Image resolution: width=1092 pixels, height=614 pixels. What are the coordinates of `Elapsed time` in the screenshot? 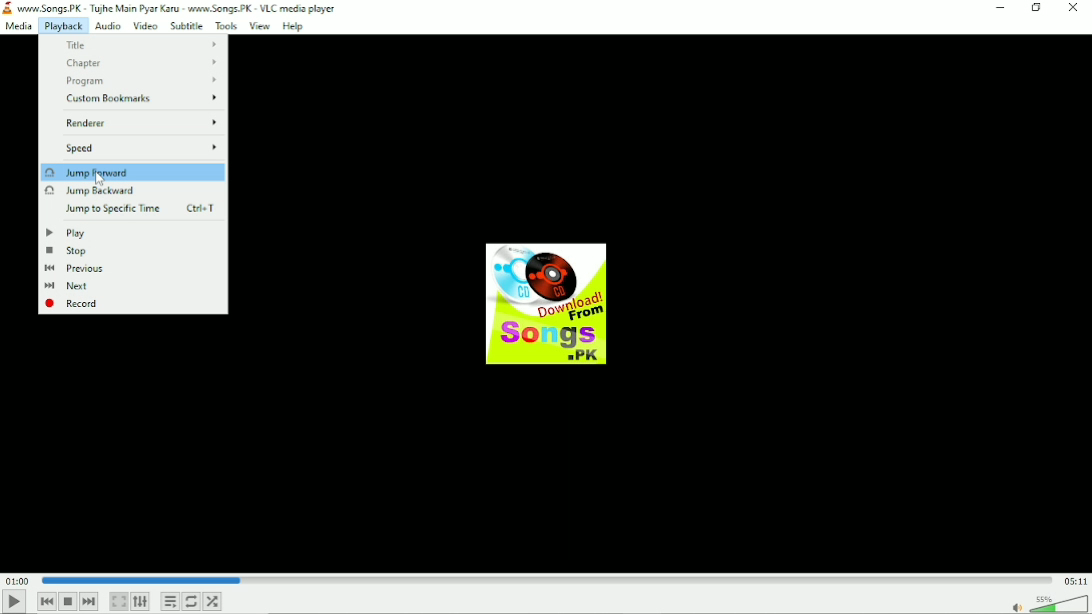 It's located at (17, 580).